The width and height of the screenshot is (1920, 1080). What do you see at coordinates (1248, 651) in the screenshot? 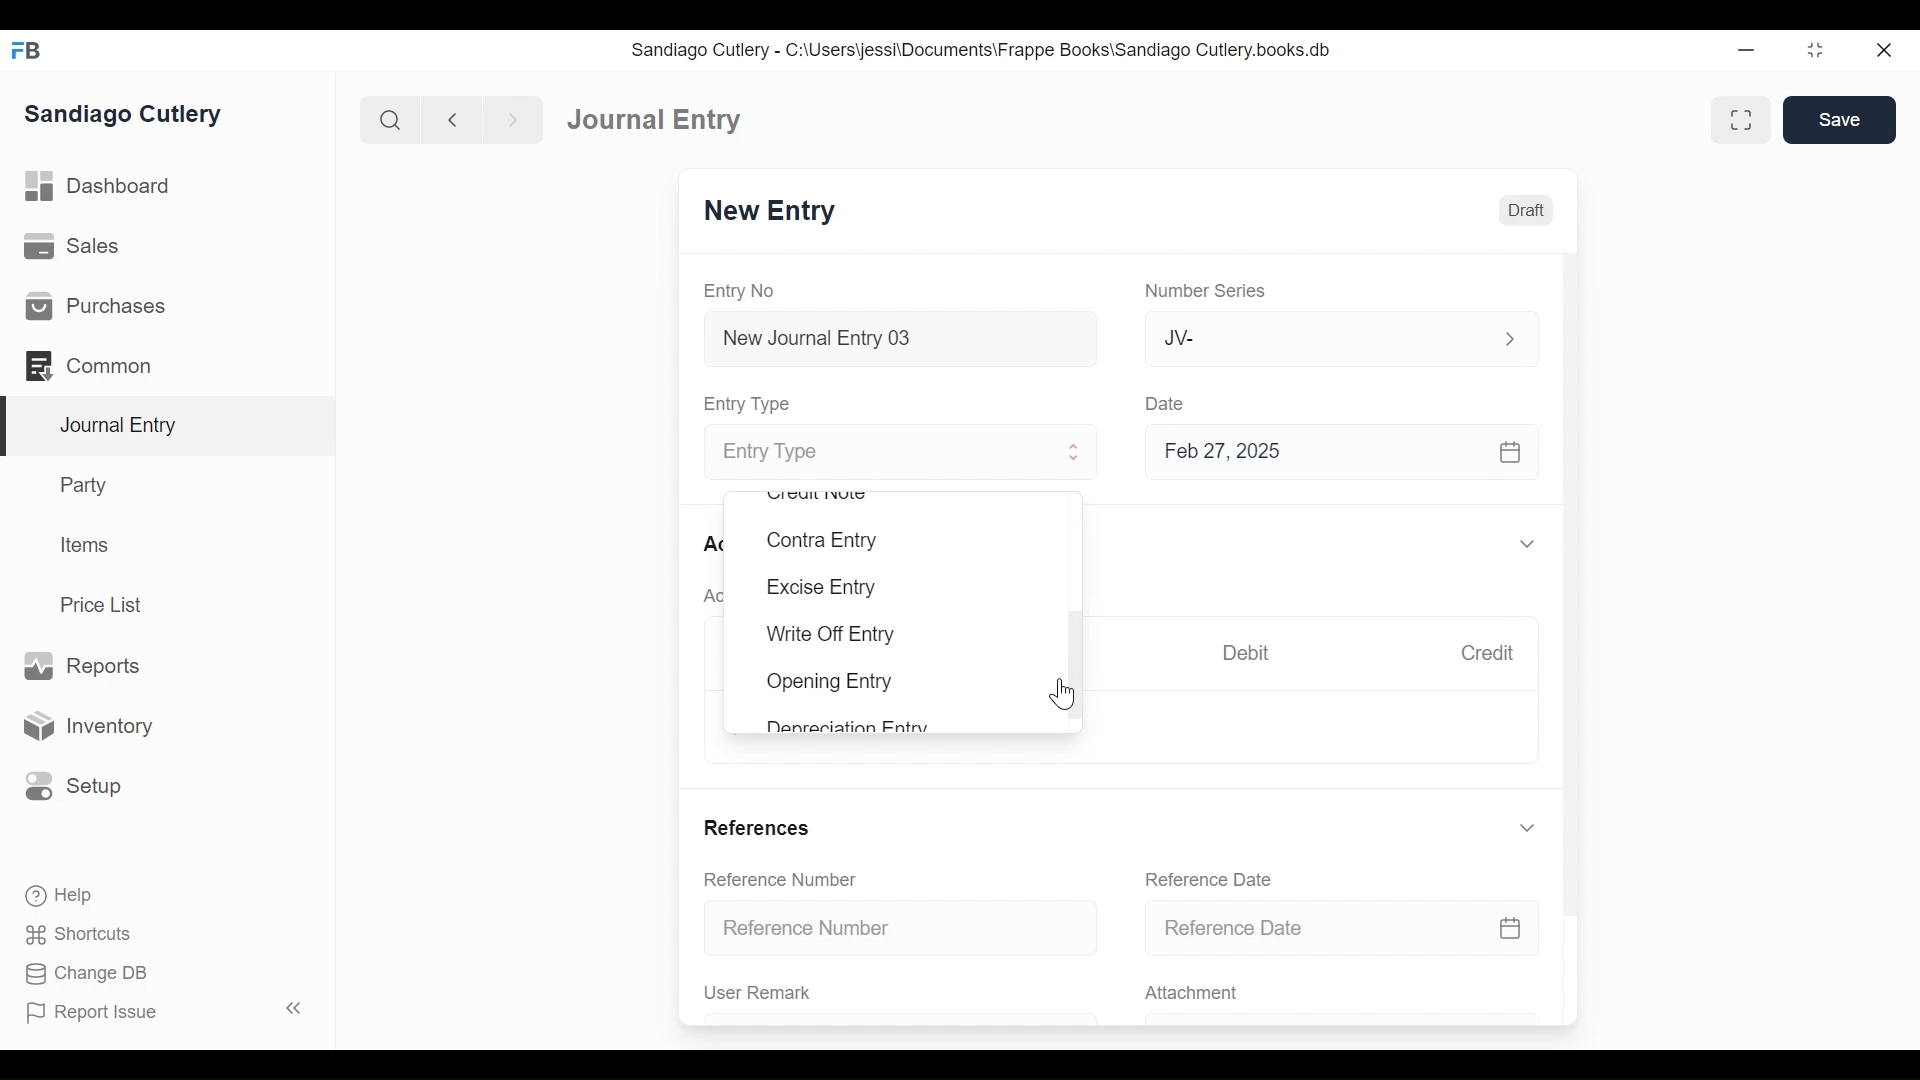
I see `Debit` at bounding box center [1248, 651].